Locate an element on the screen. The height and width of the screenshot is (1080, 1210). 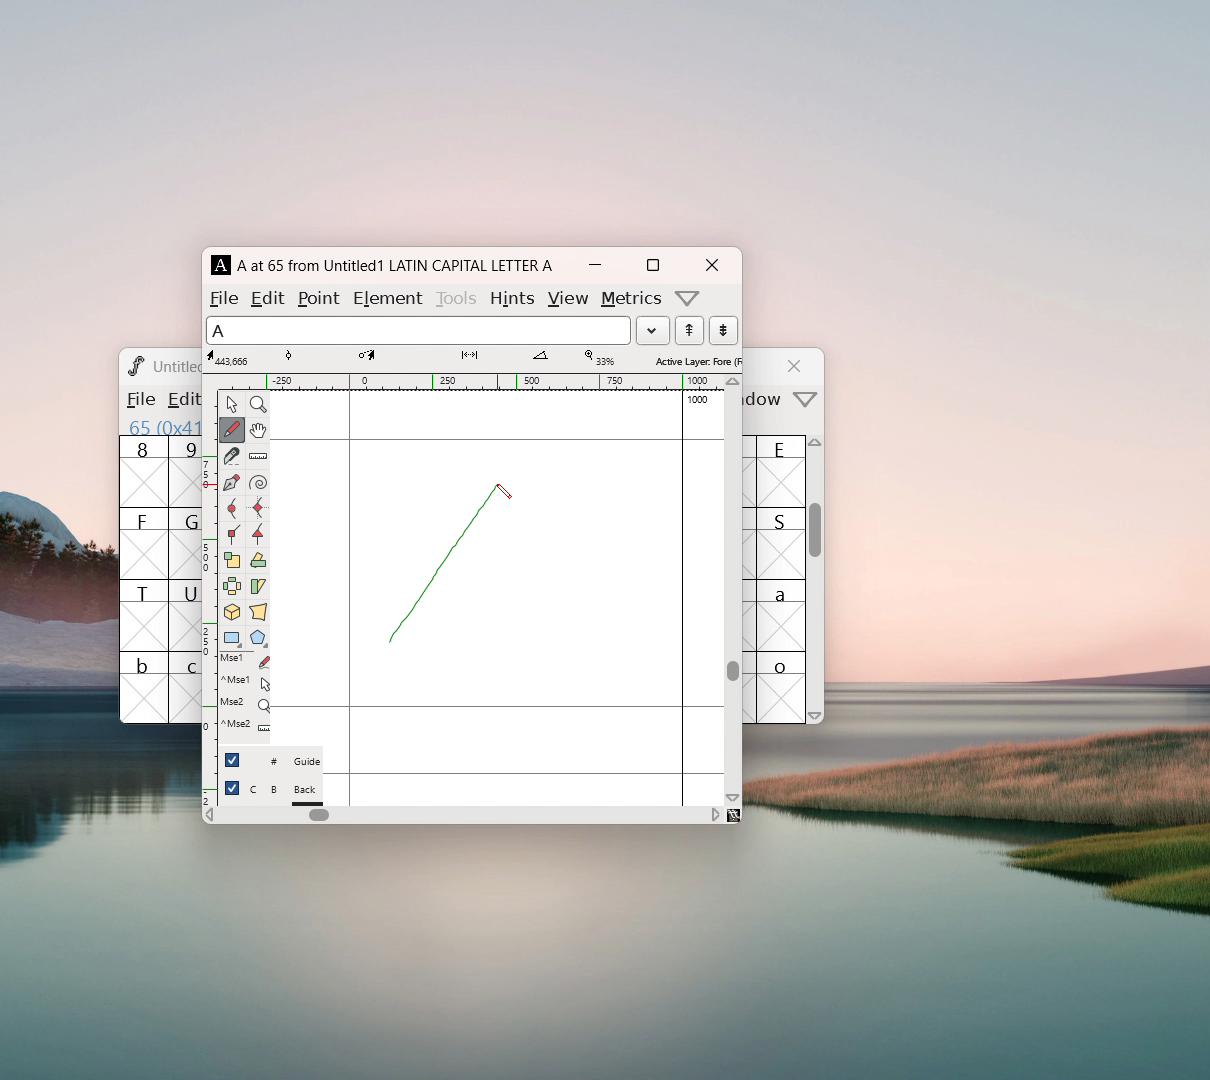
a is located at coordinates (782, 615).